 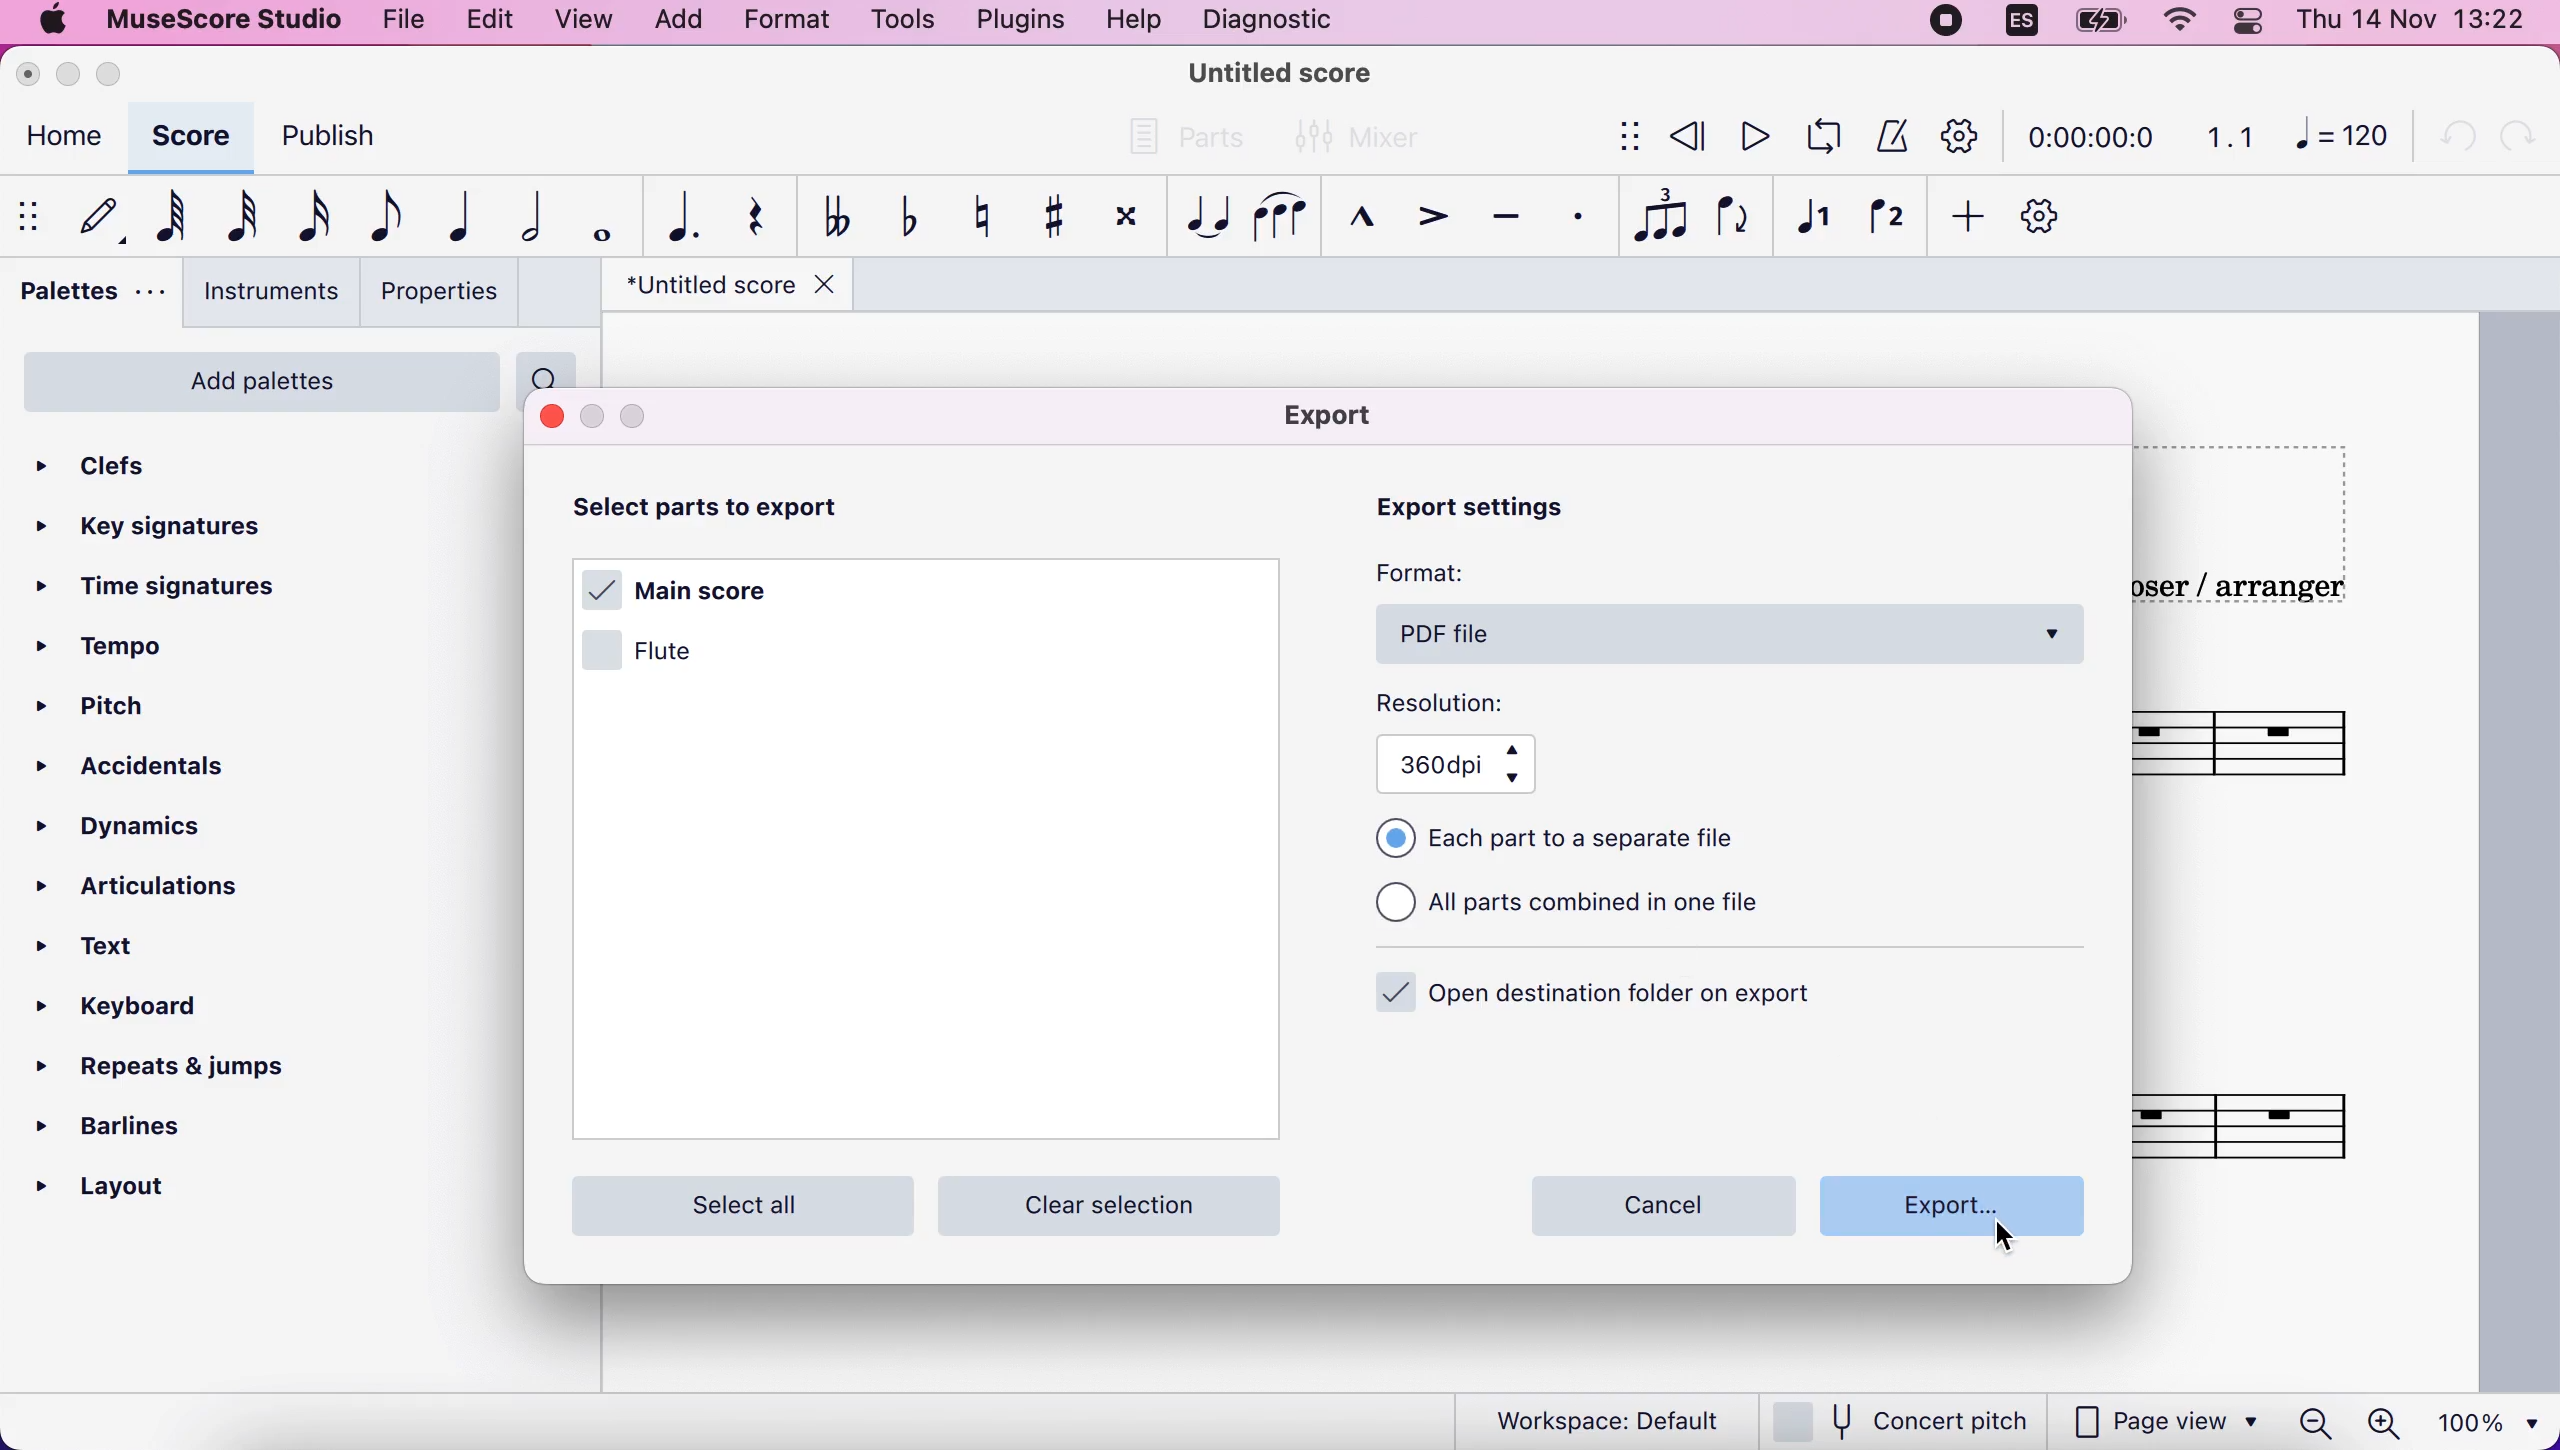 I want to click on title, so click(x=728, y=289).